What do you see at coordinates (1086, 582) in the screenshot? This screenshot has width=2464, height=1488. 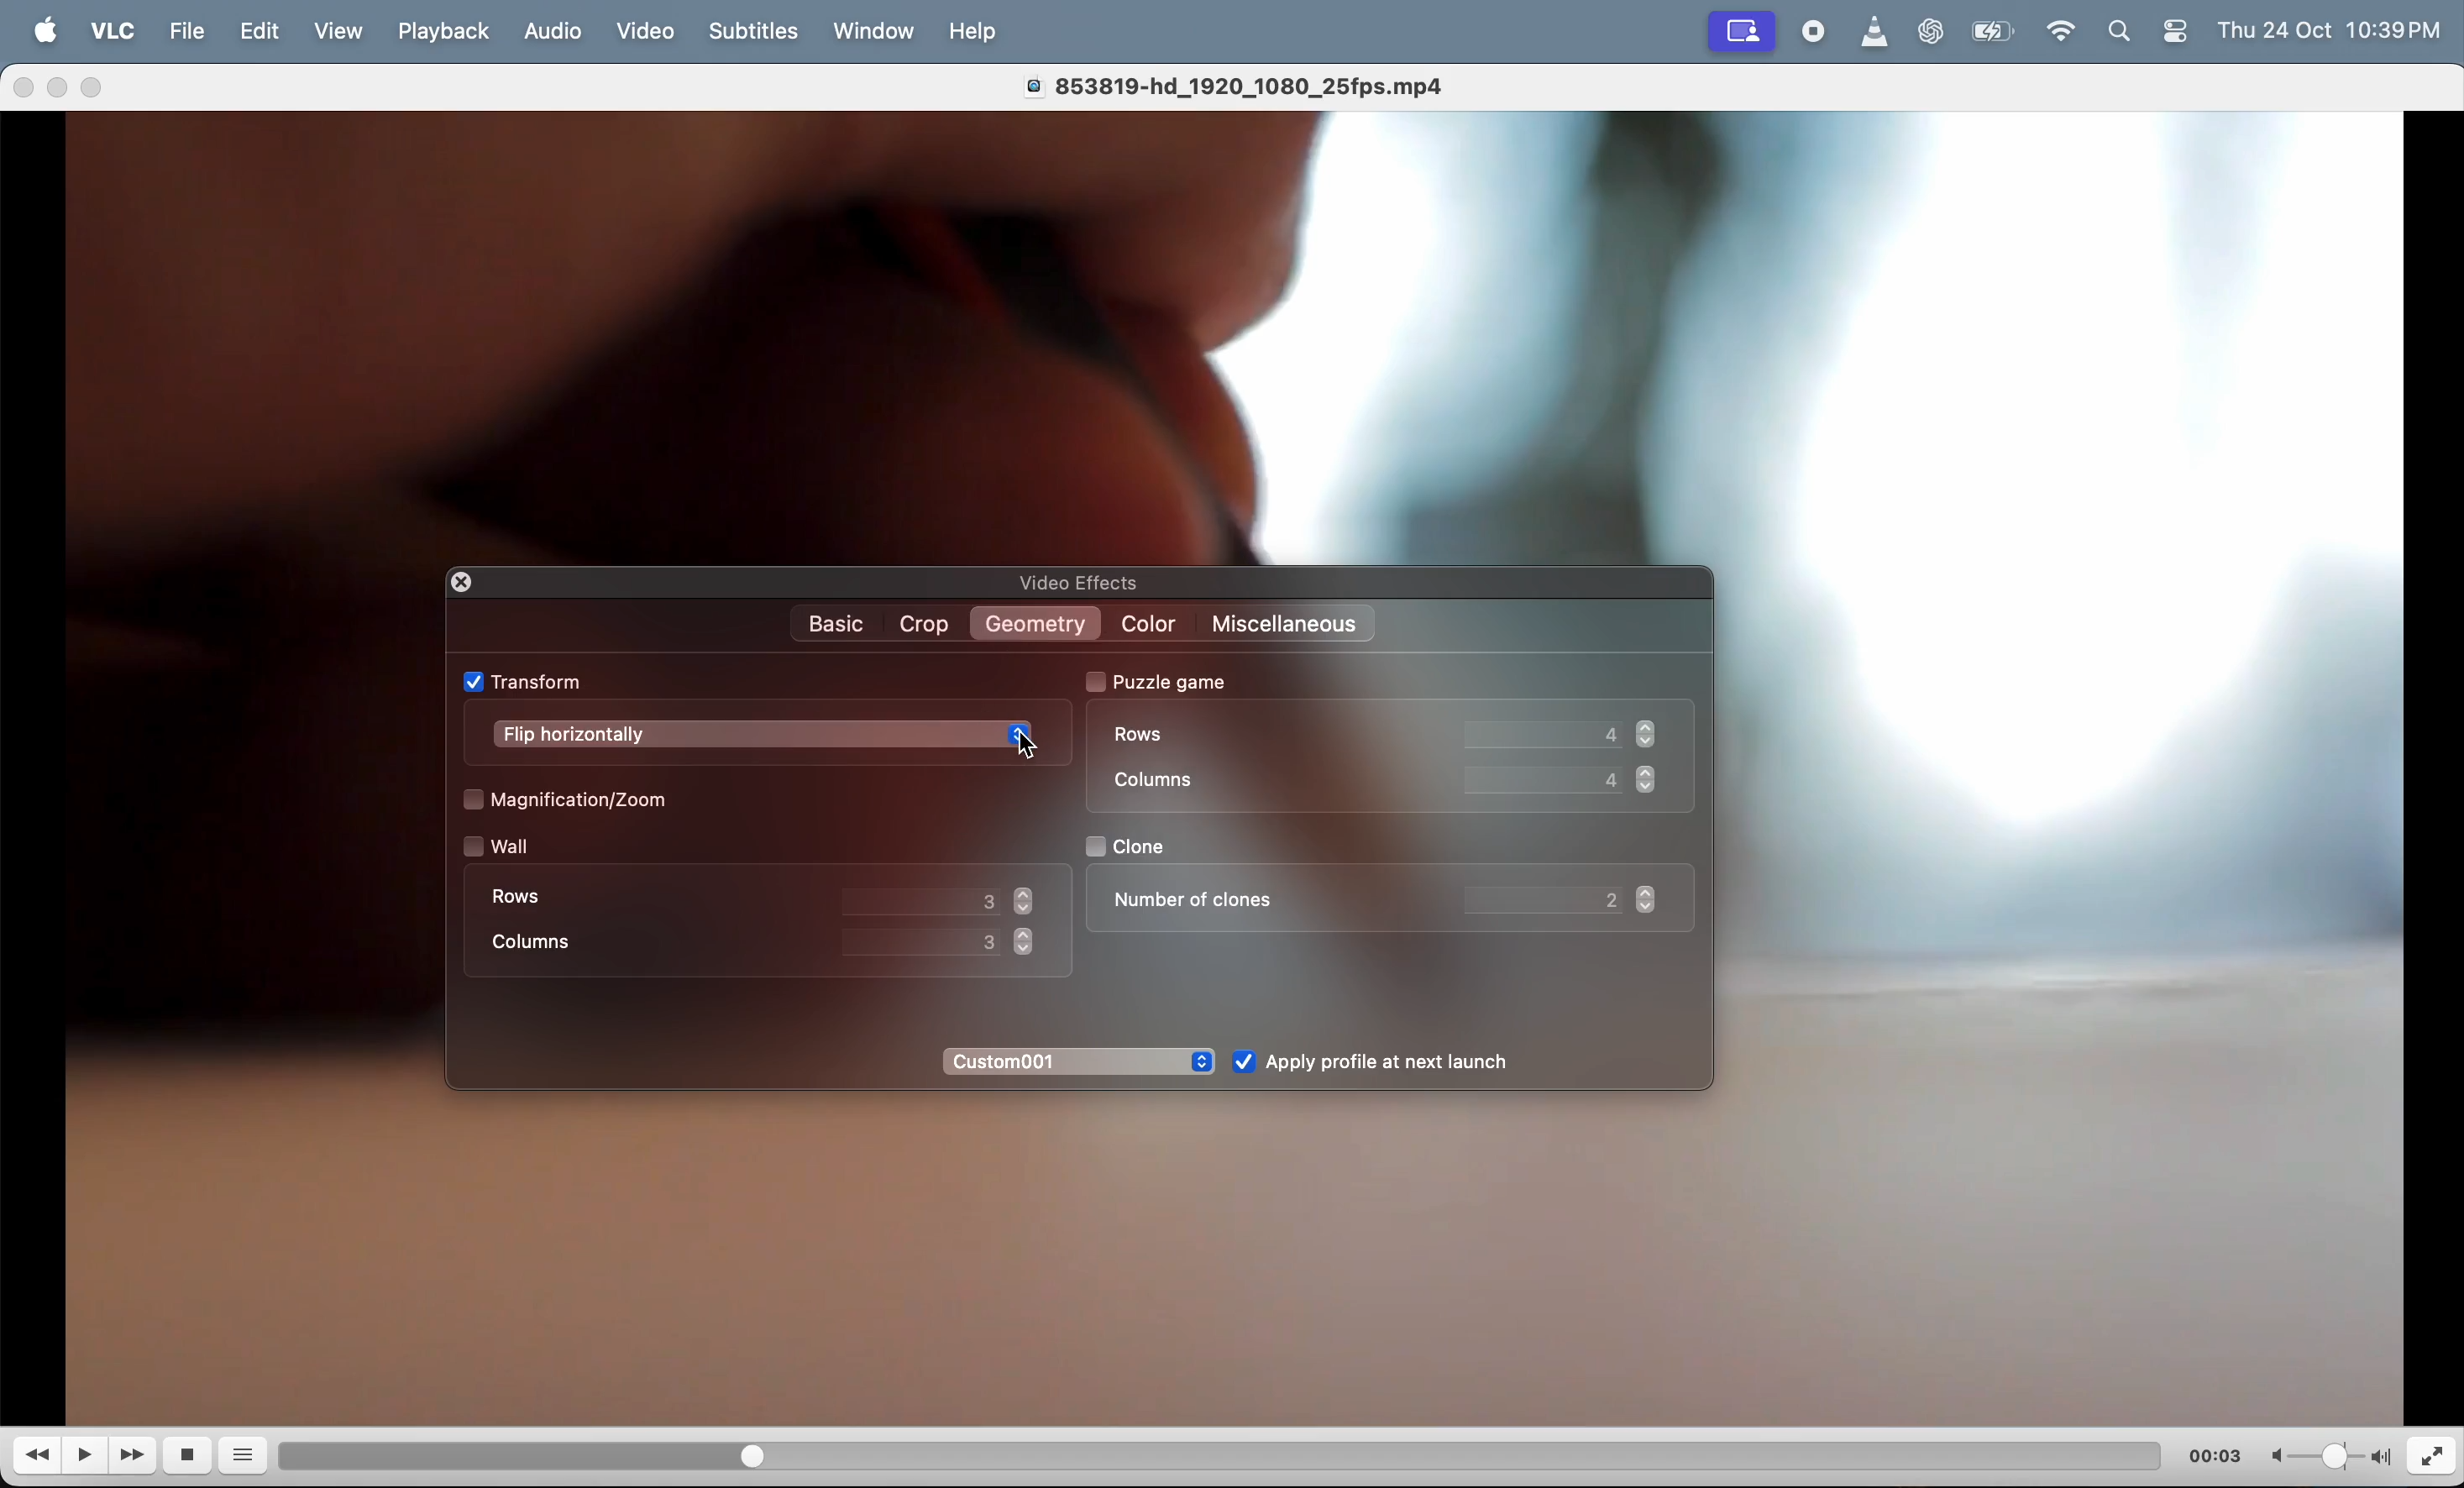 I see `video effects` at bounding box center [1086, 582].